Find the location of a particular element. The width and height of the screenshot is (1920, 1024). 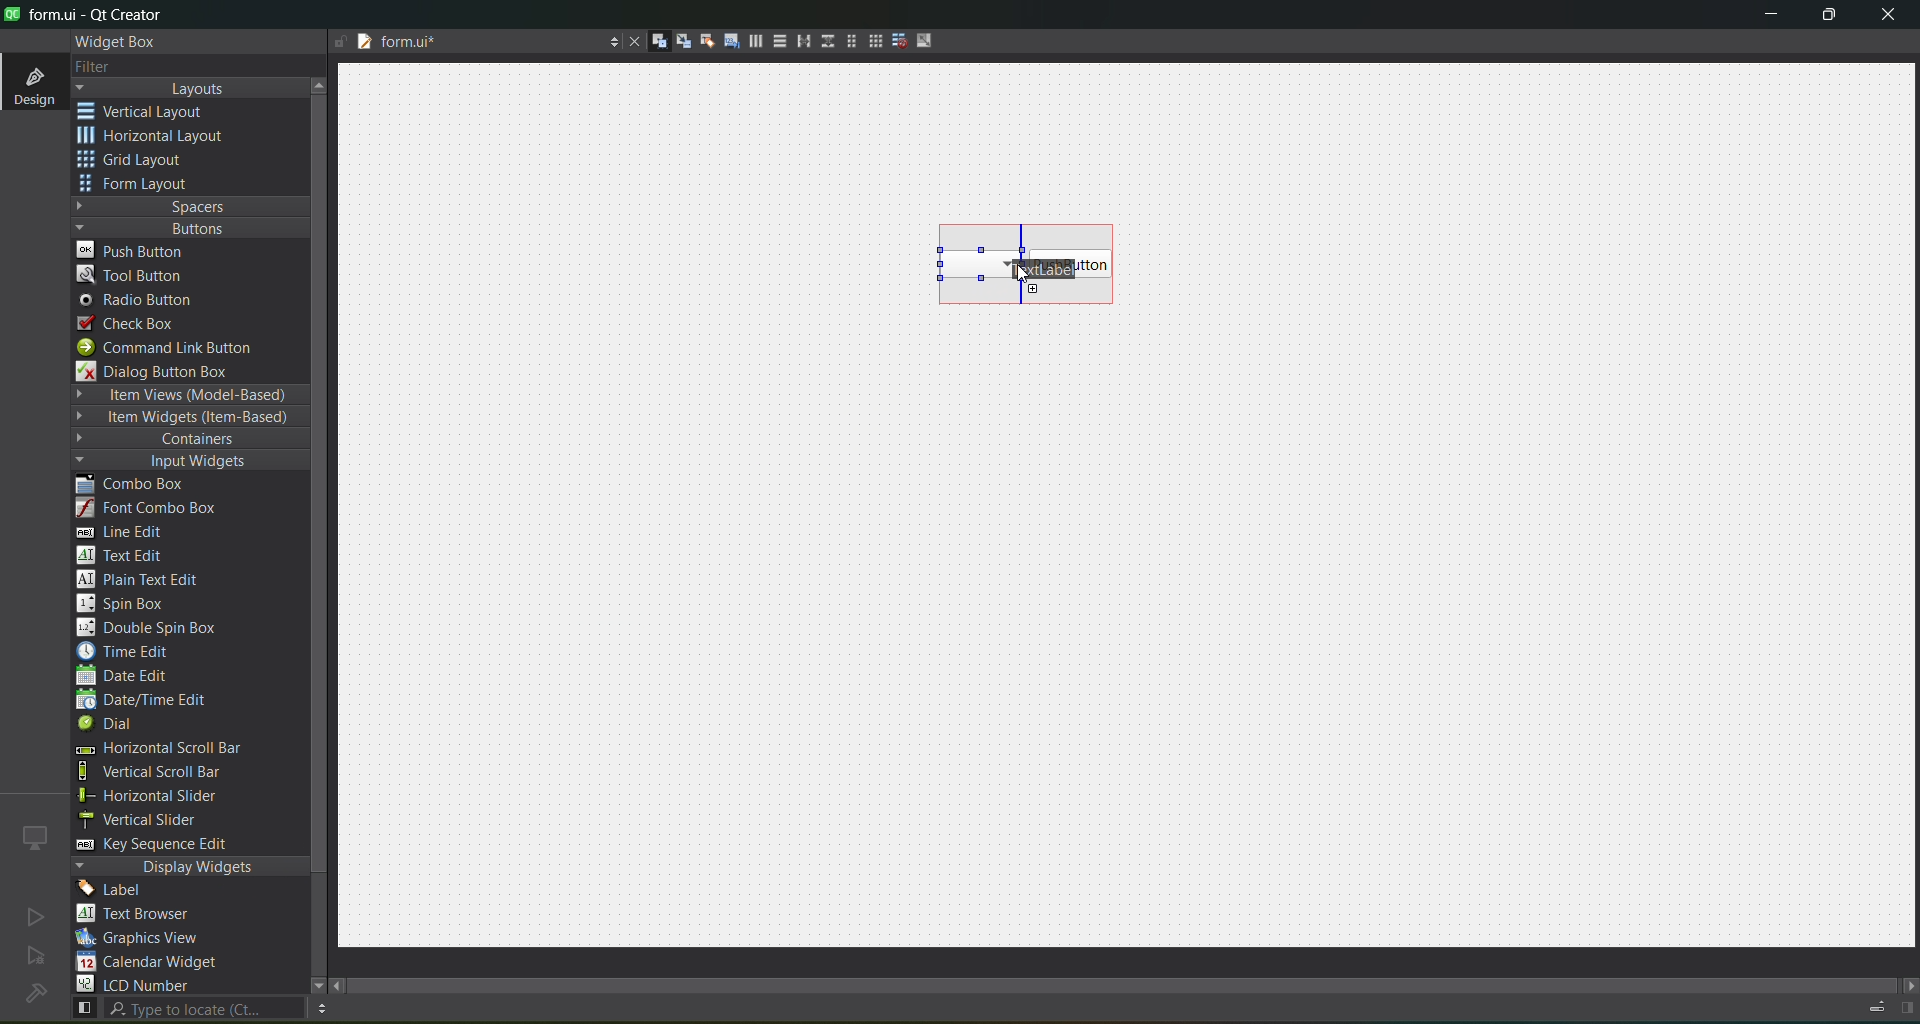

combo box is located at coordinates (965, 263).